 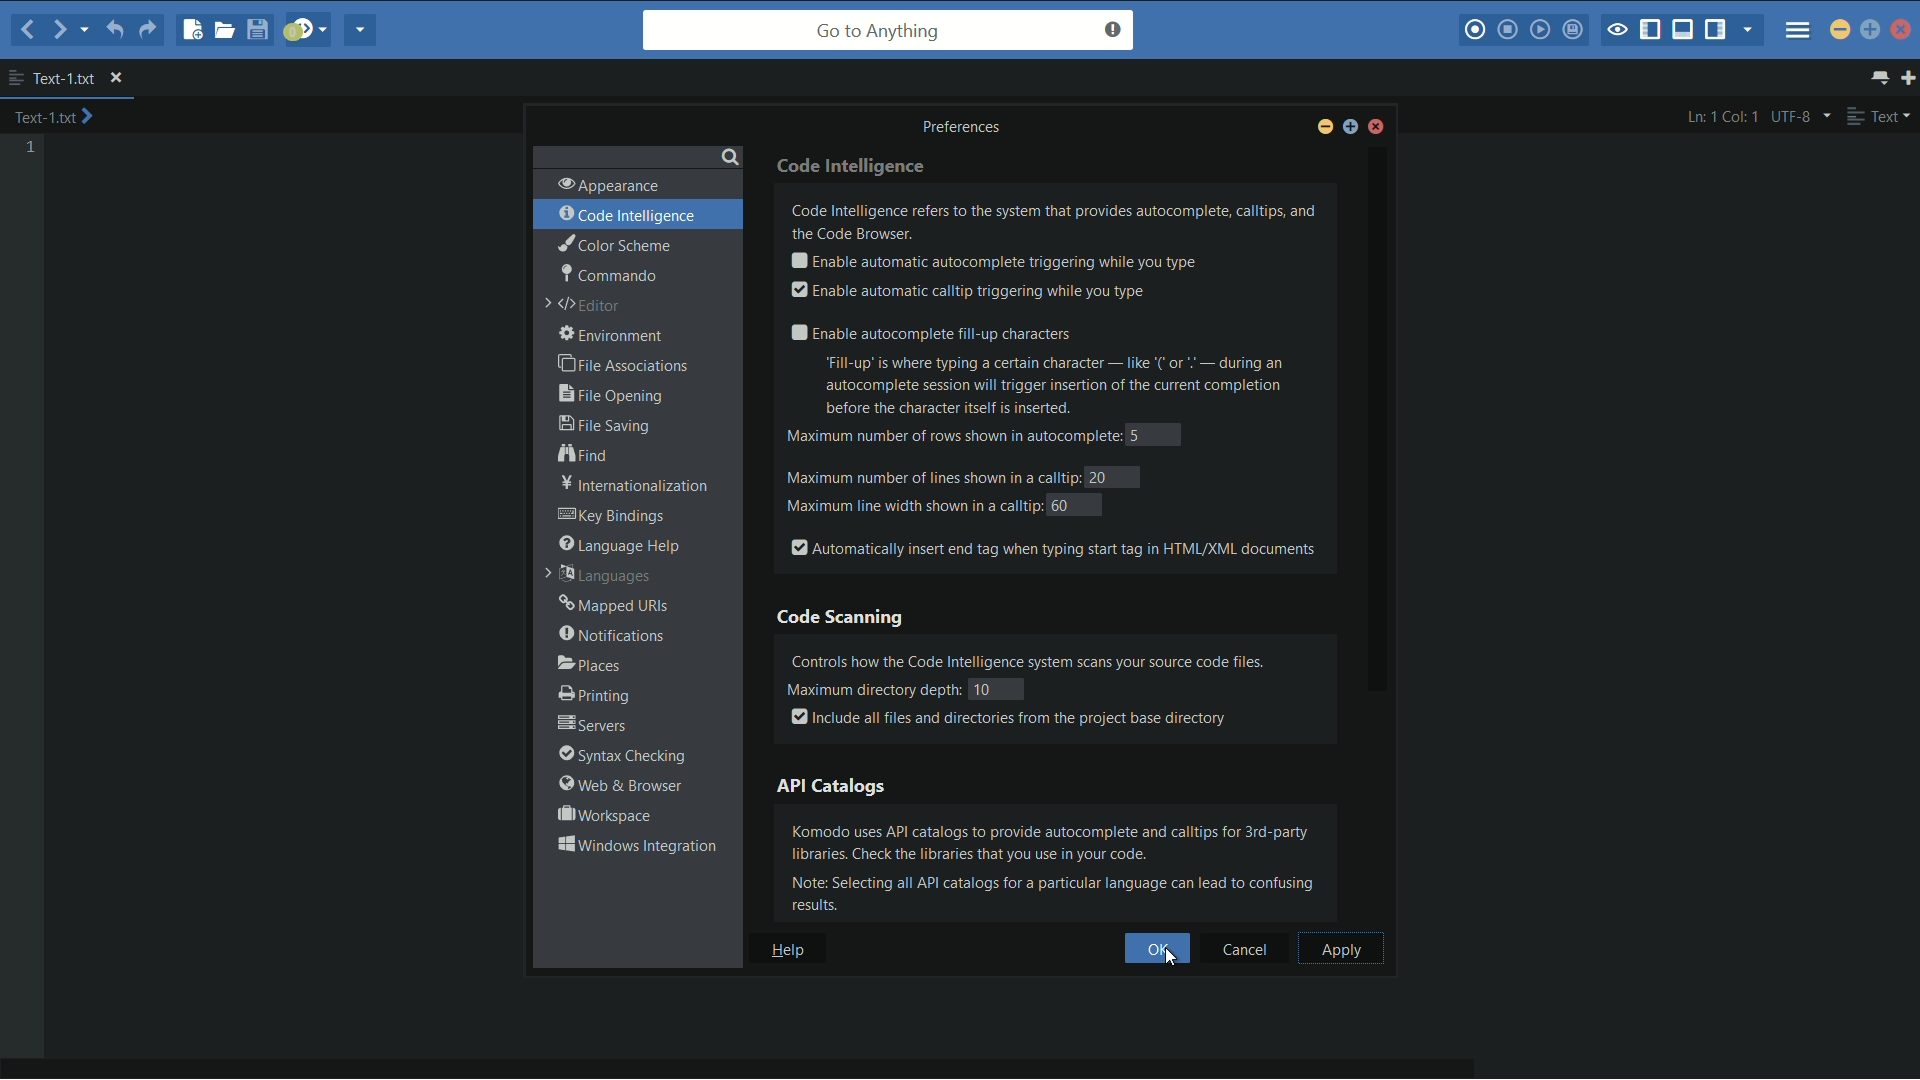 What do you see at coordinates (56, 29) in the screenshot?
I see `forward` at bounding box center [56, 29].